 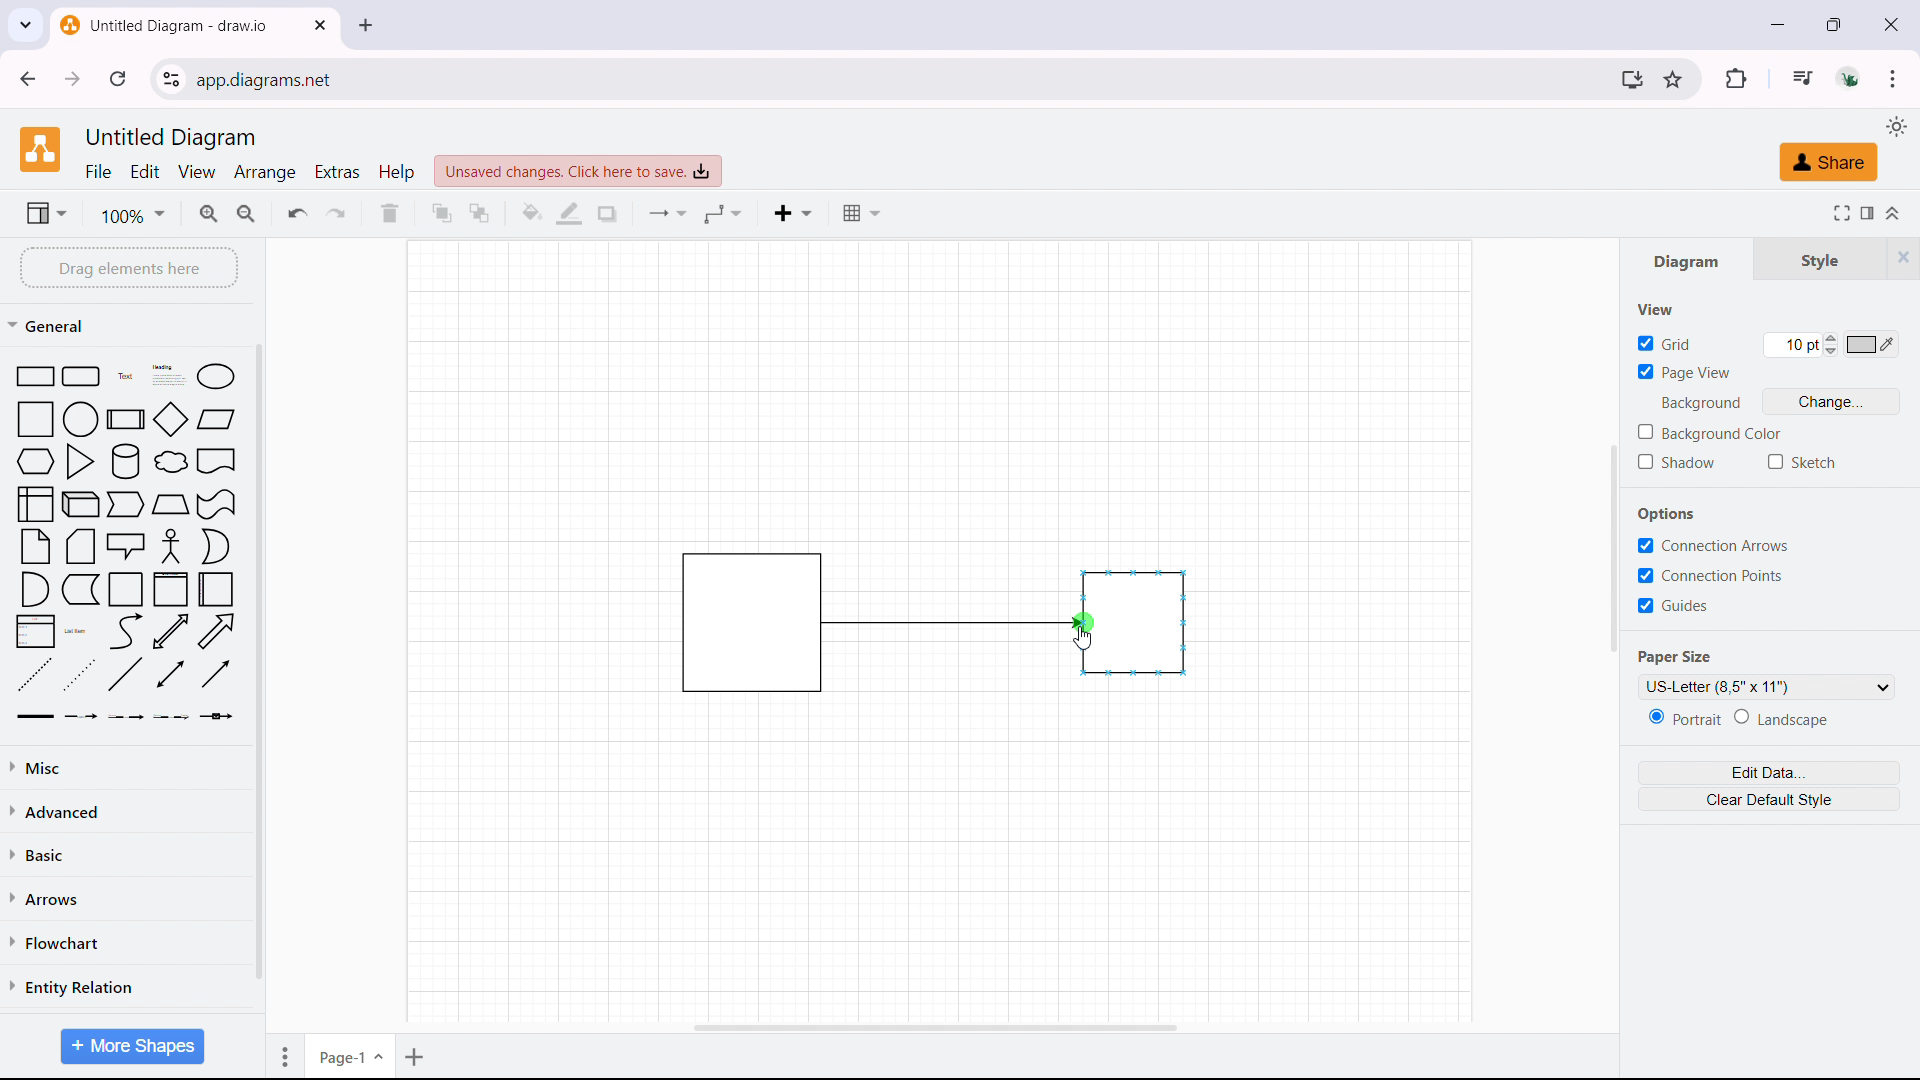 I want to click on maximize, so click(x=1838, y=23).